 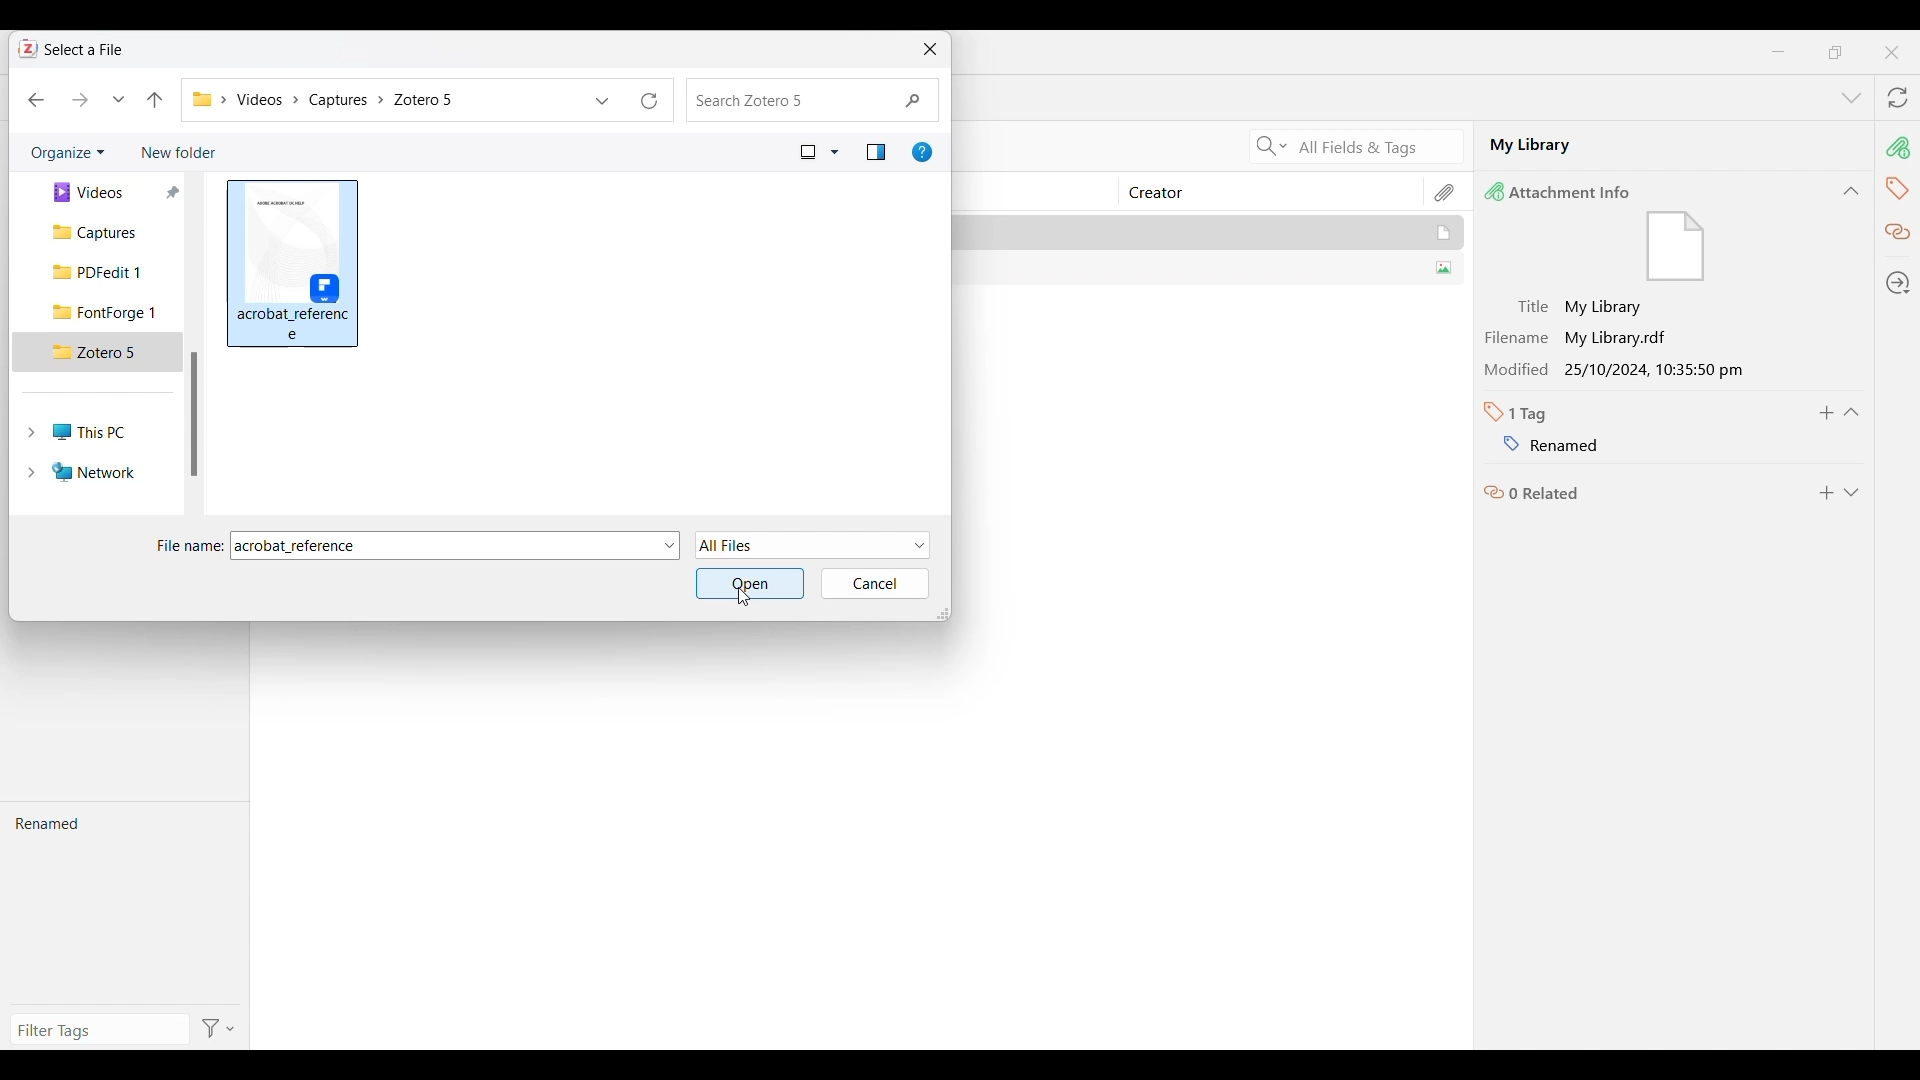 I want to click on Current view, so click(x=808, y=152).